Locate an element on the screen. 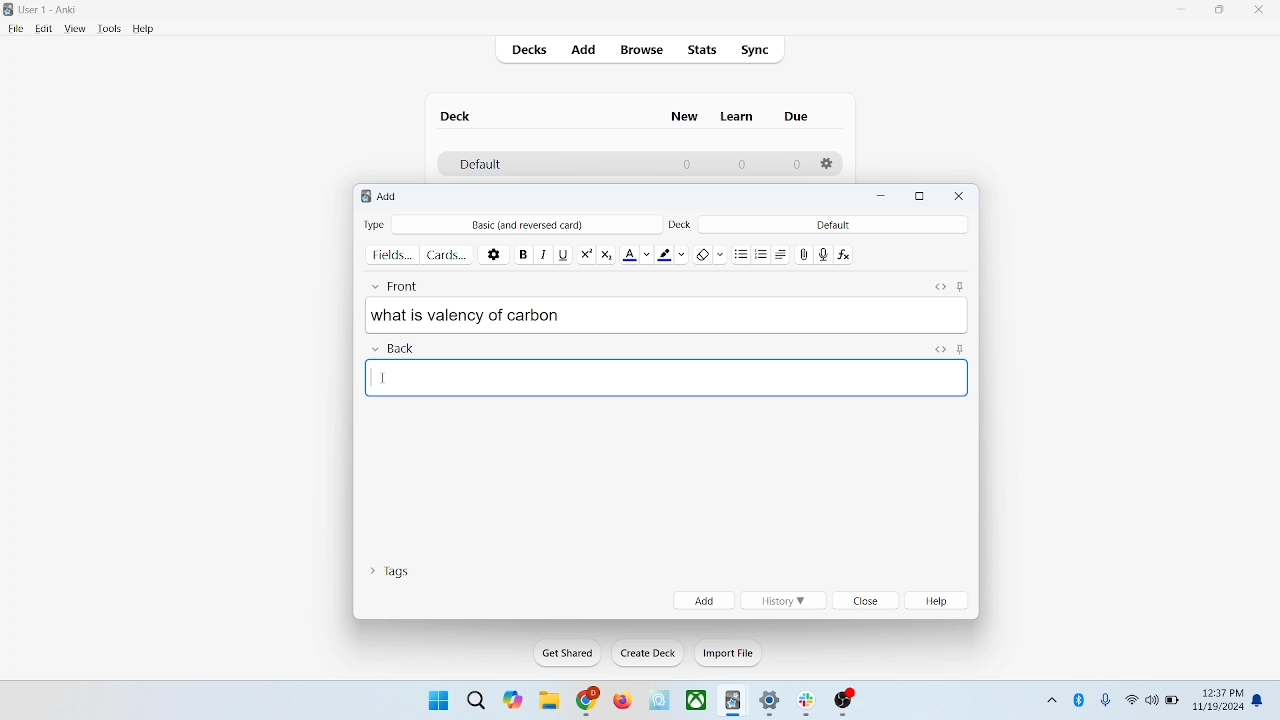 The width and height of the screenshot is (1280, 720). tools is located at coordinates (108, 29).